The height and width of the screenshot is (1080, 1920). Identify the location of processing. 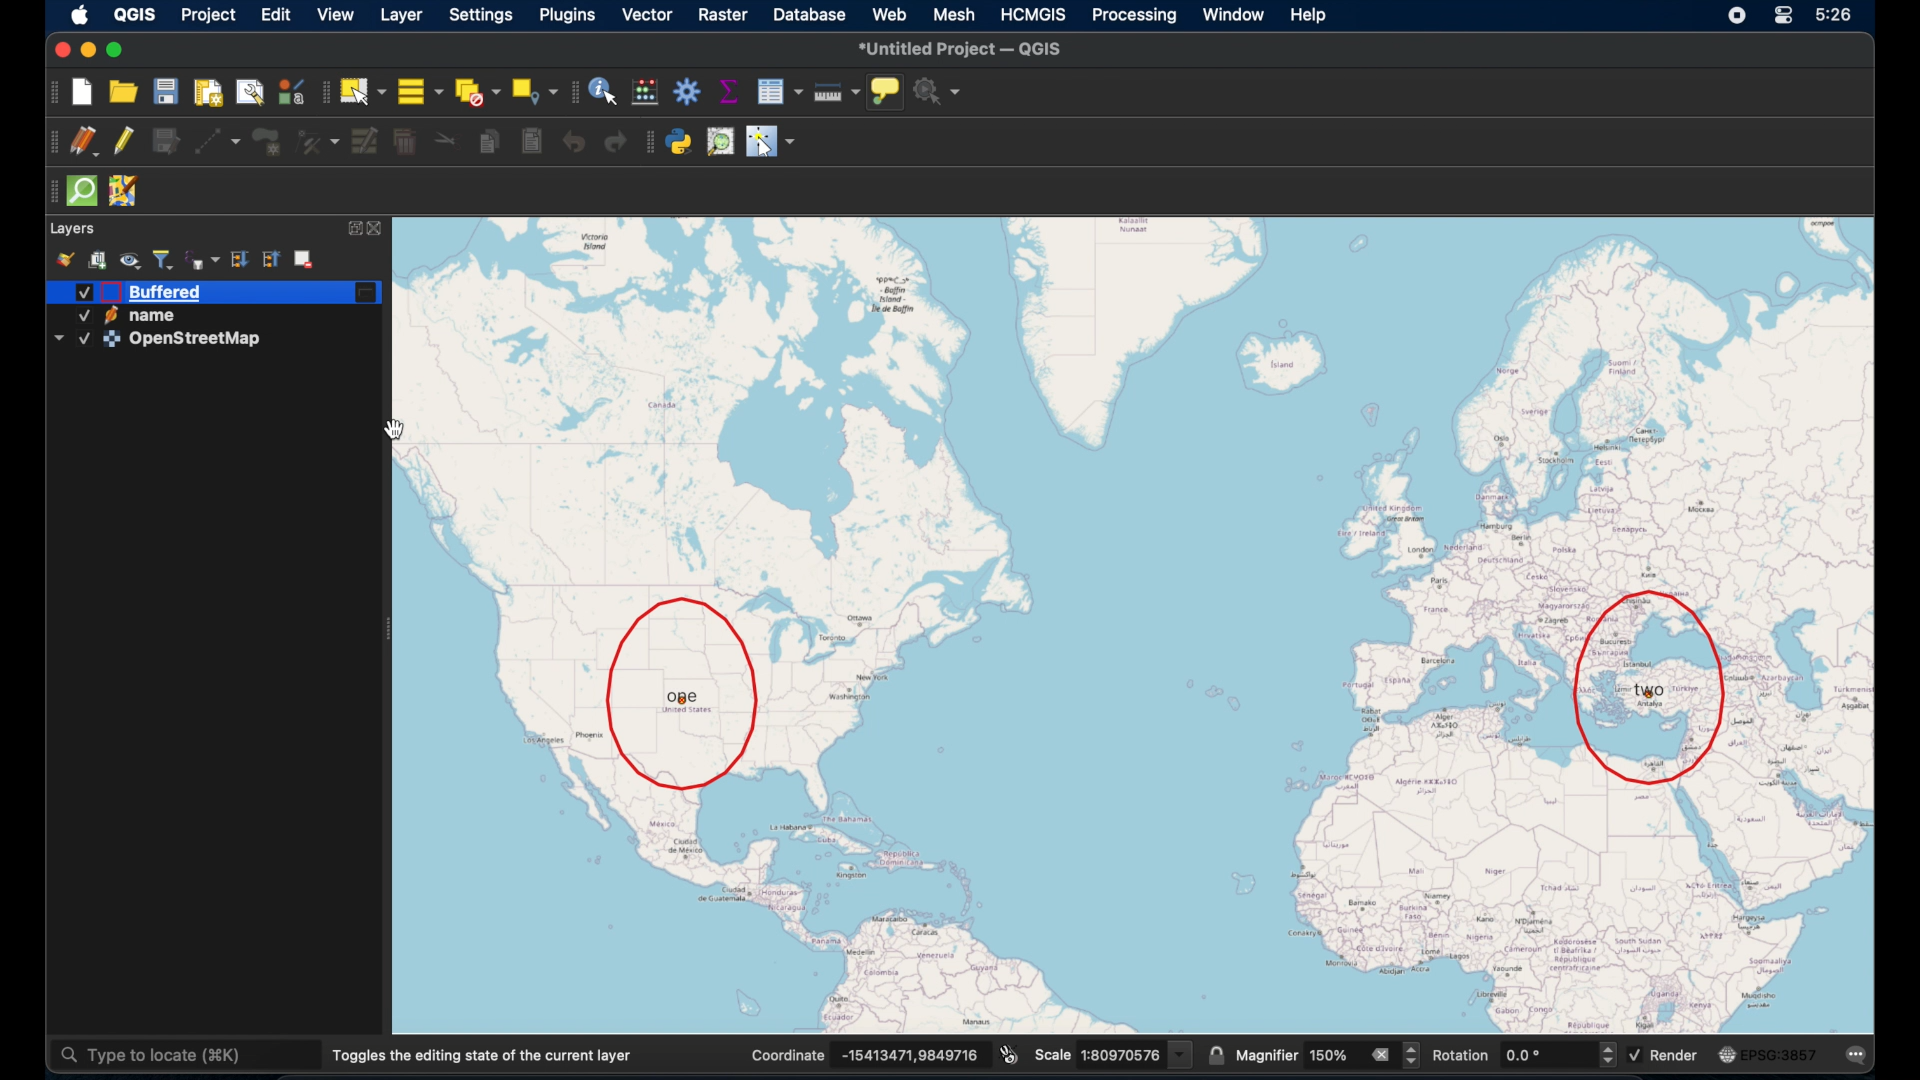
(1135, 17).